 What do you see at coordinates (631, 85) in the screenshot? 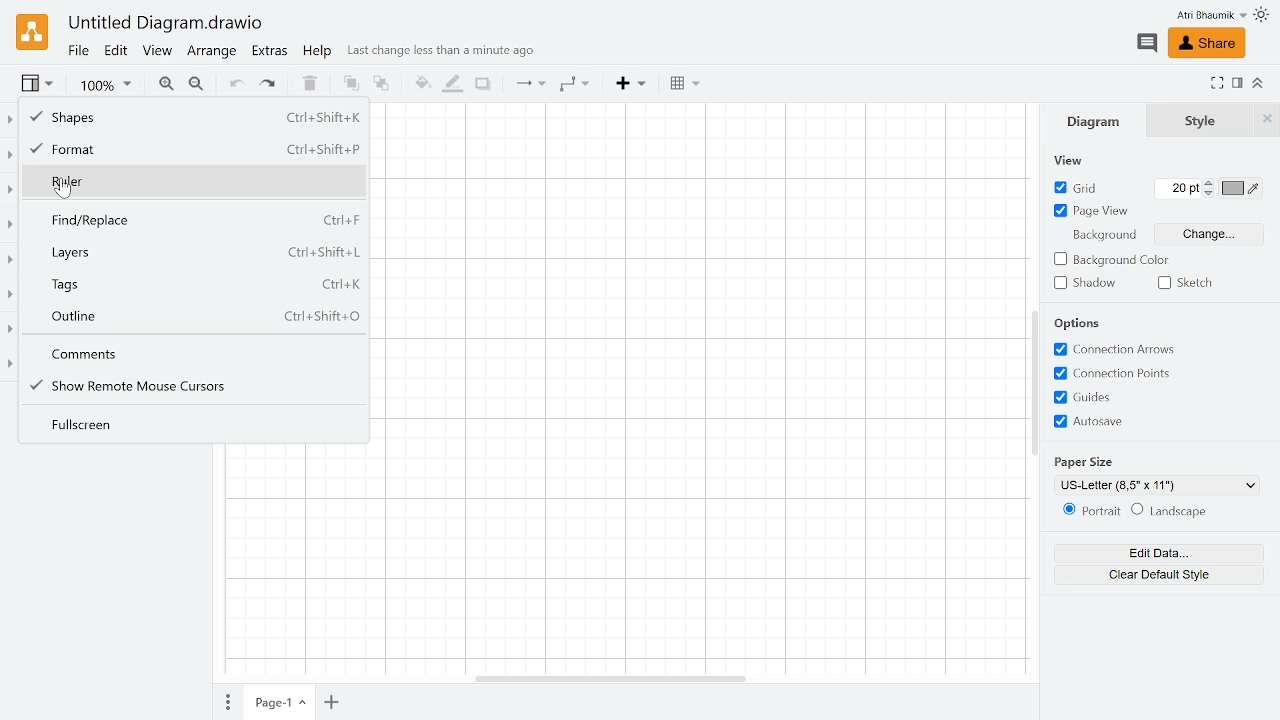
I see `Insert` at bounding box center [631, 85].